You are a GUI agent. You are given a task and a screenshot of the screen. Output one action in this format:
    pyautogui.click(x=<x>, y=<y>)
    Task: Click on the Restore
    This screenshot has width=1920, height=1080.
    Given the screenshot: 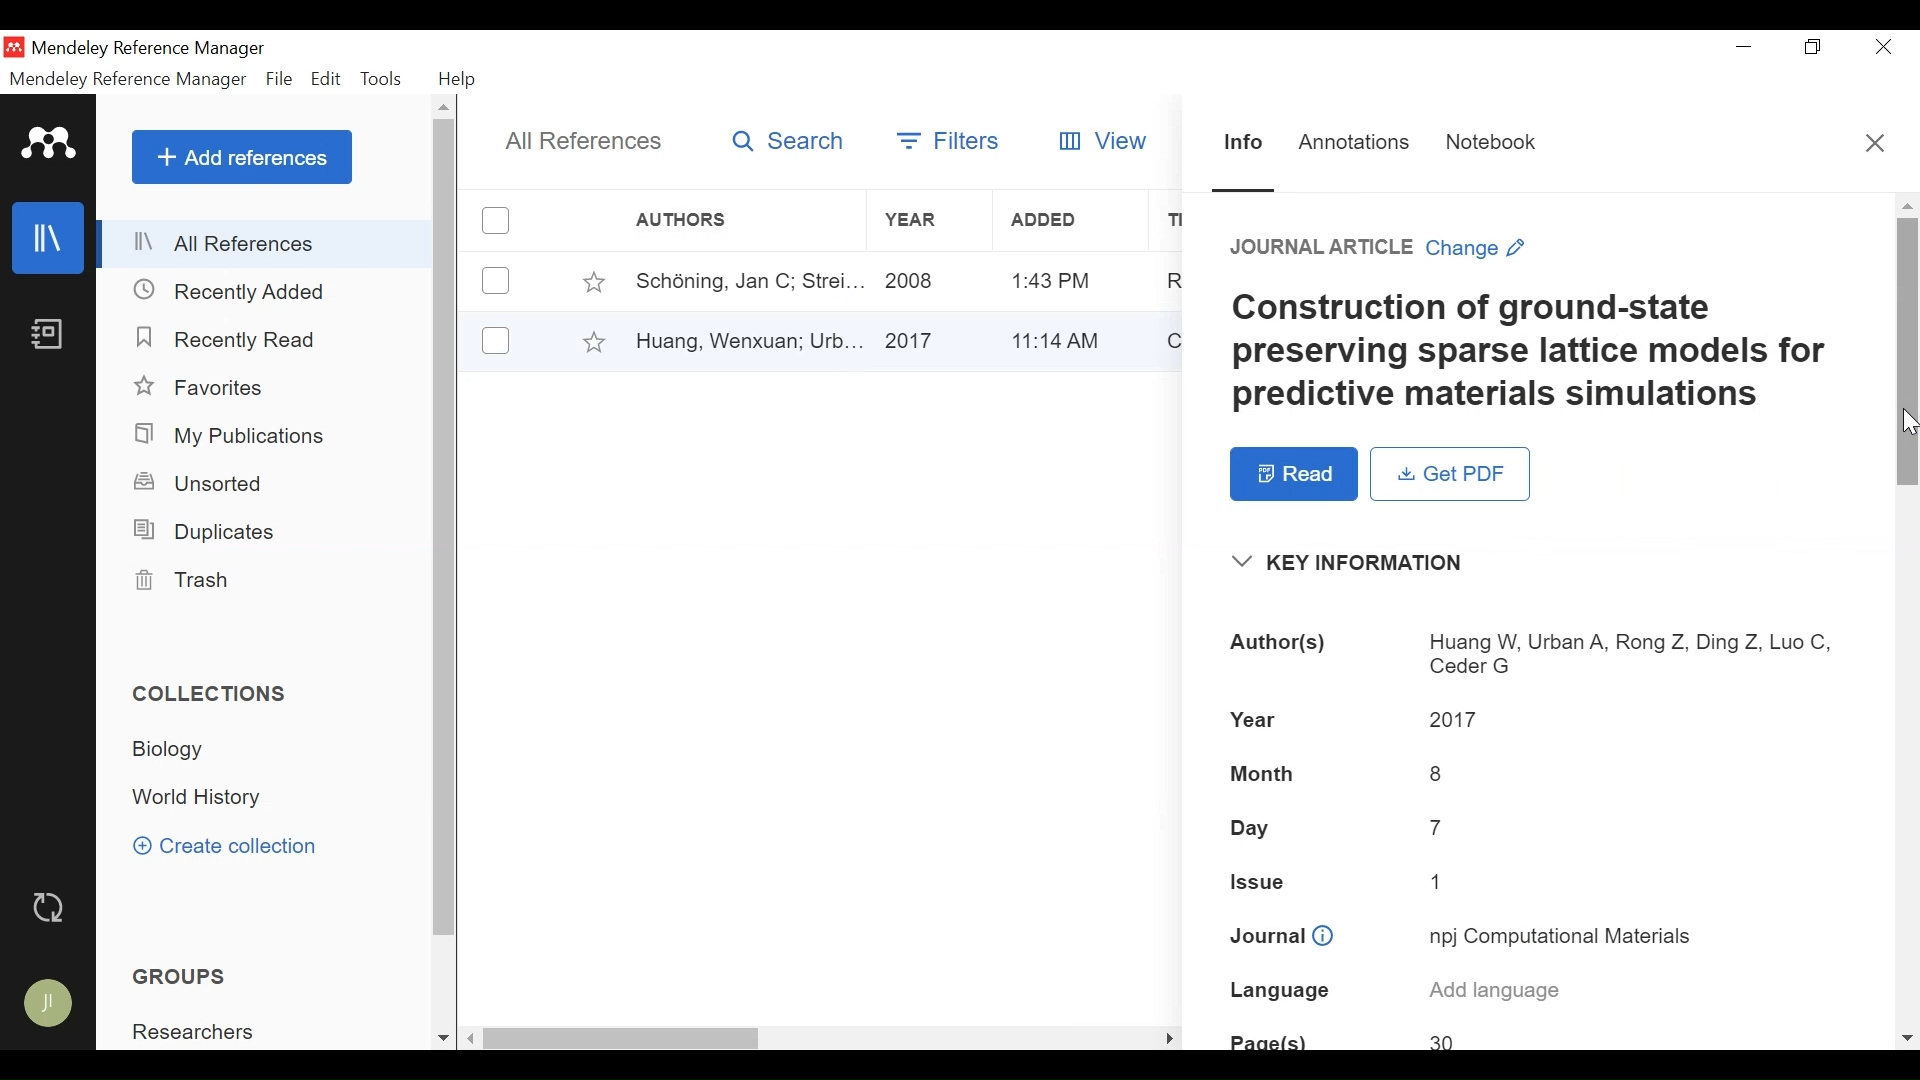 What is the action you would take?
    pyautogui.click(x=1816, y=47)
    